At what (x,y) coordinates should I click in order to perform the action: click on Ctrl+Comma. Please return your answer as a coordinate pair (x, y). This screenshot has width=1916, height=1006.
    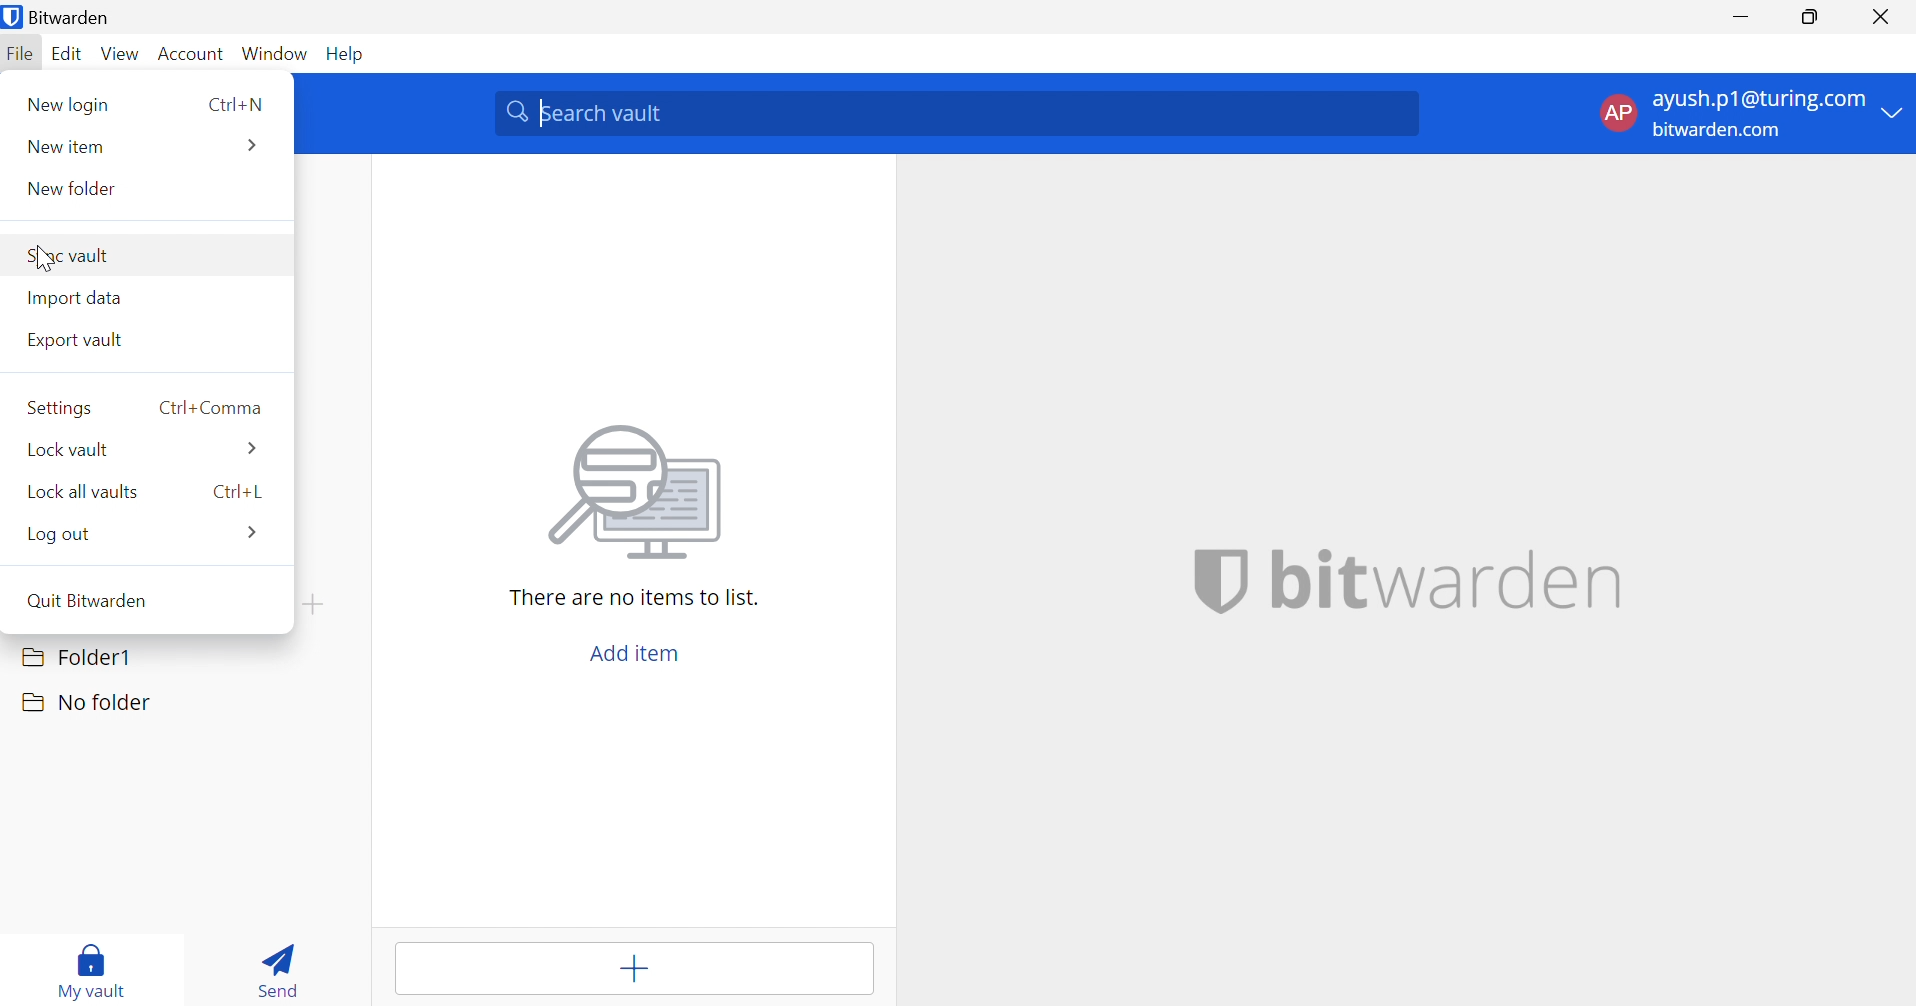
    Looking at the image, I should click on (210, 407).